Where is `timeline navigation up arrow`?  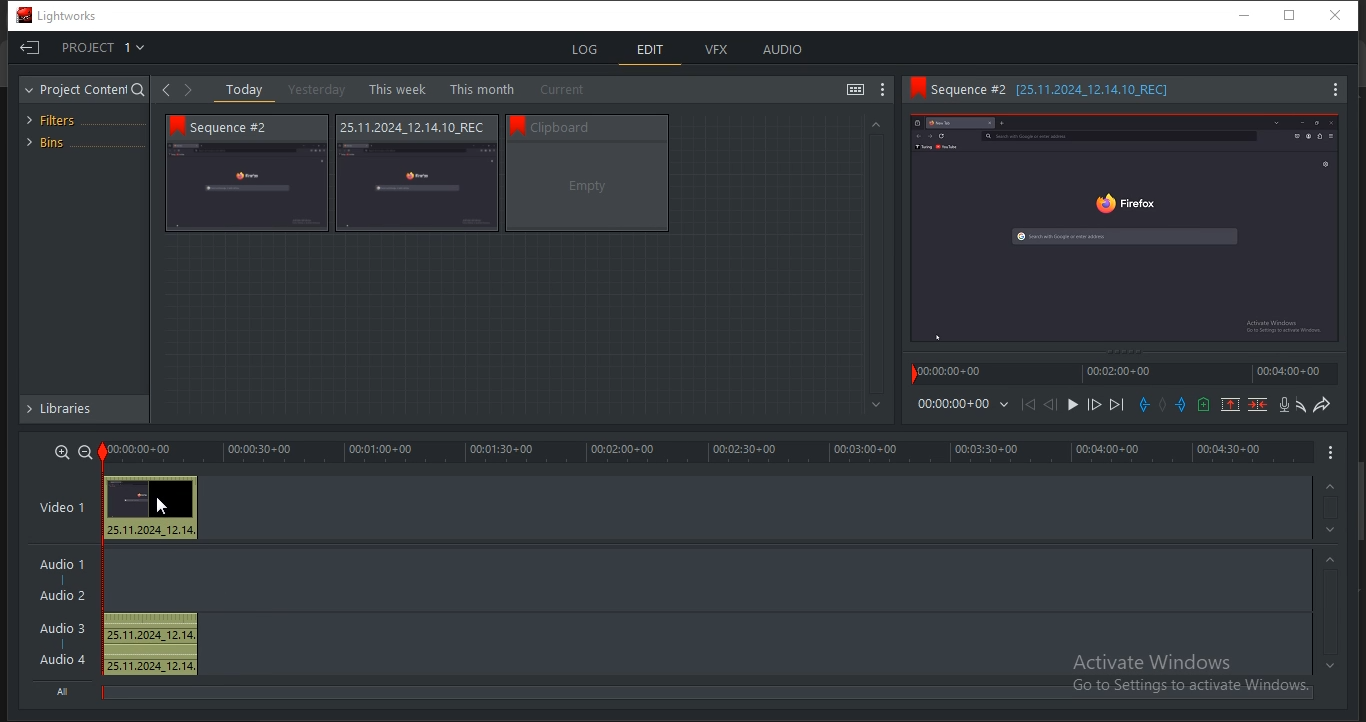
timeline navigation up arrow is located at coordinates (1338, 665).